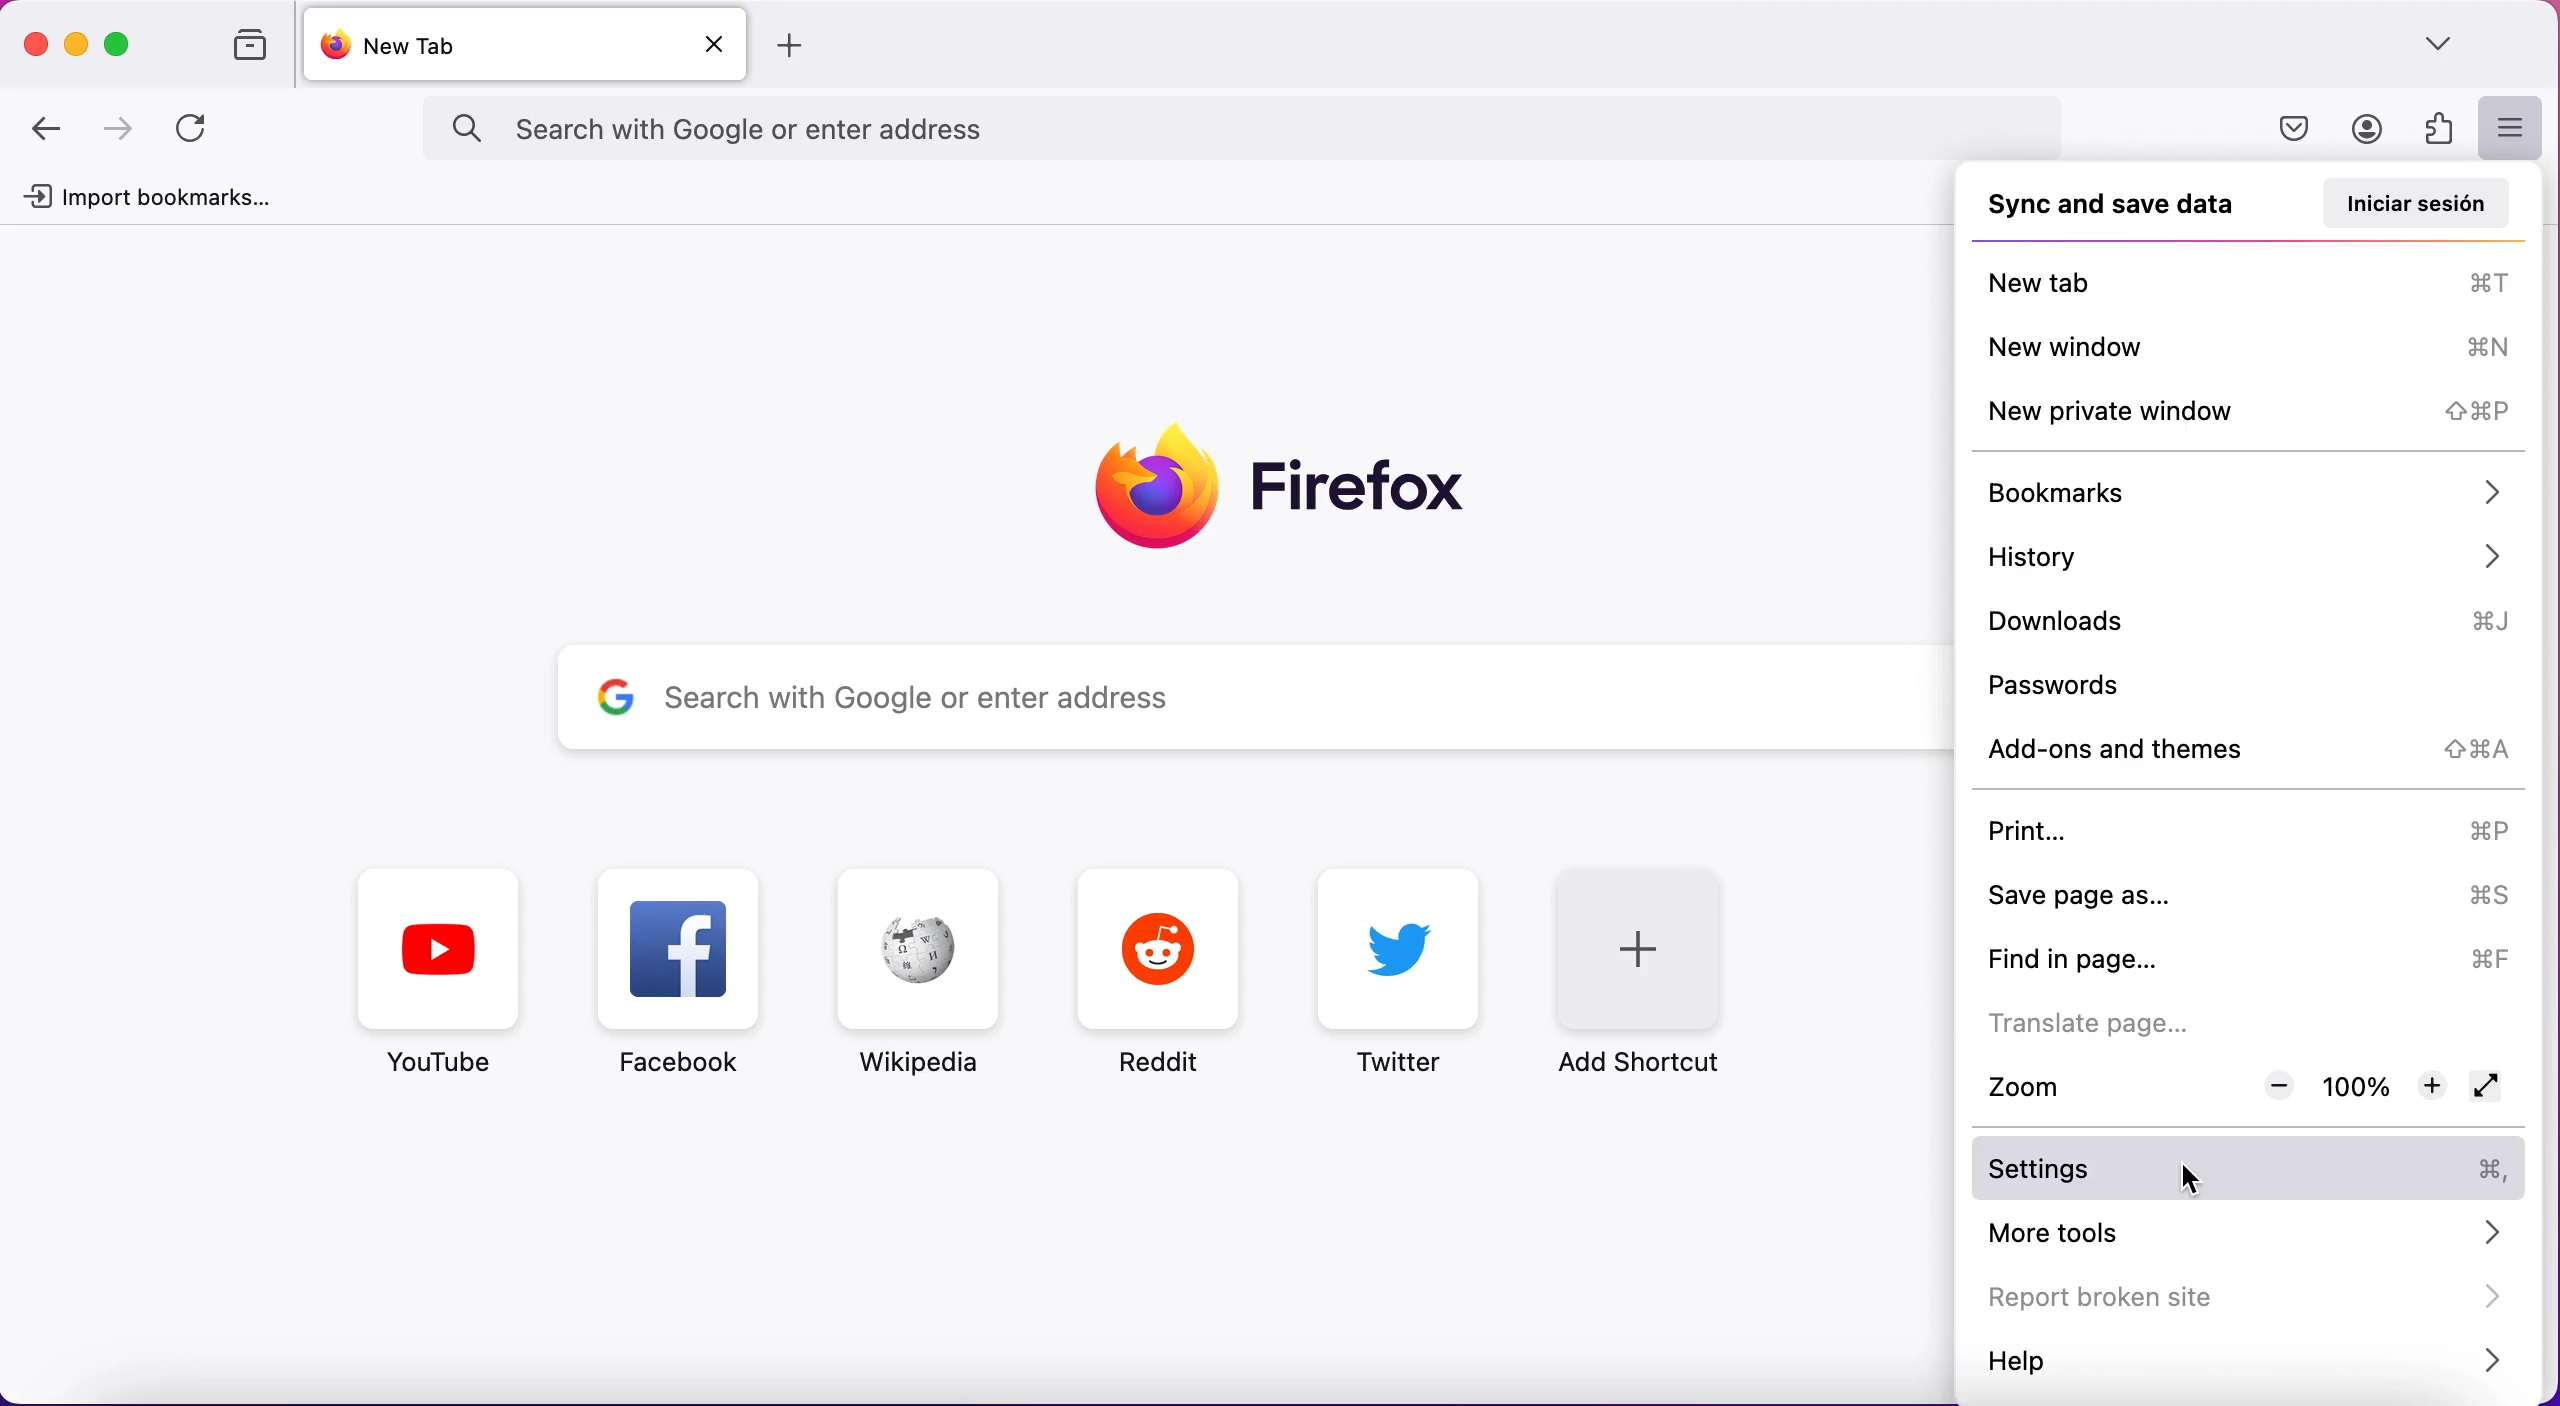 The height and width of the screenshot is (1406, 2560). Describe the element at coordinates (197, 129) in the screenshot. I see `reload current page` at that location.